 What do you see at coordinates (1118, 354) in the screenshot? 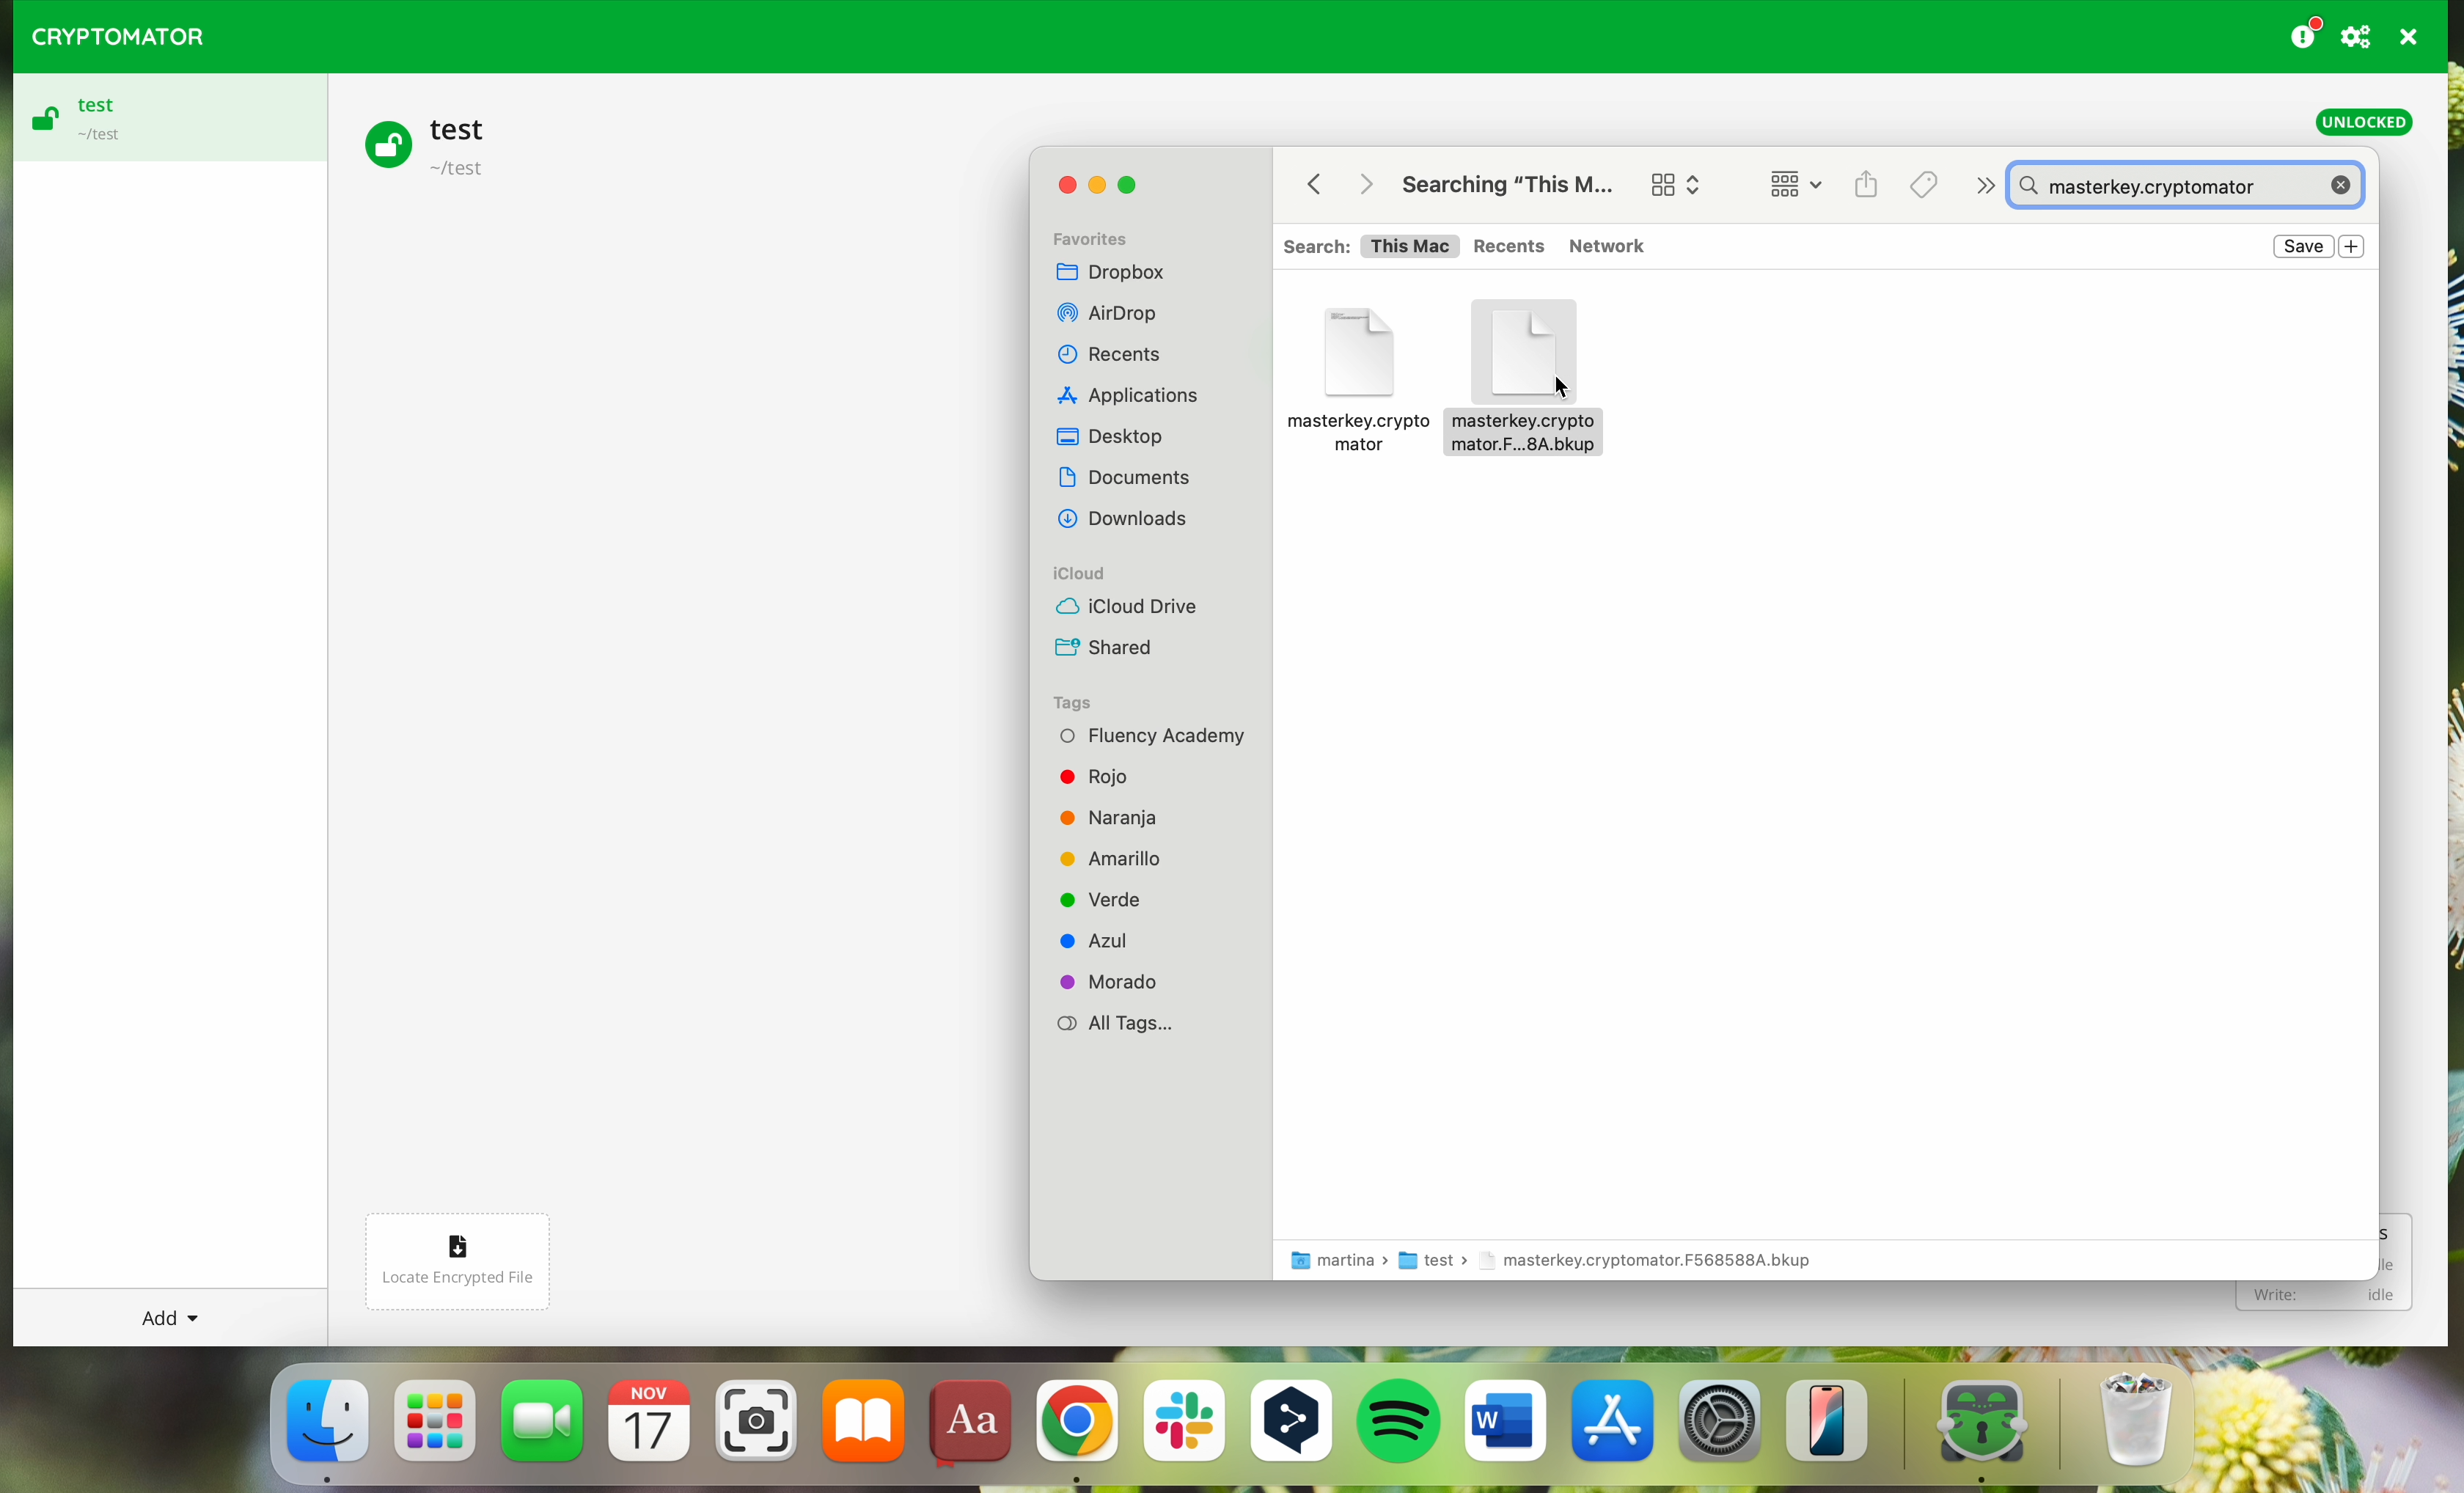
I see `Recents` at bounding box center [1118, 354].